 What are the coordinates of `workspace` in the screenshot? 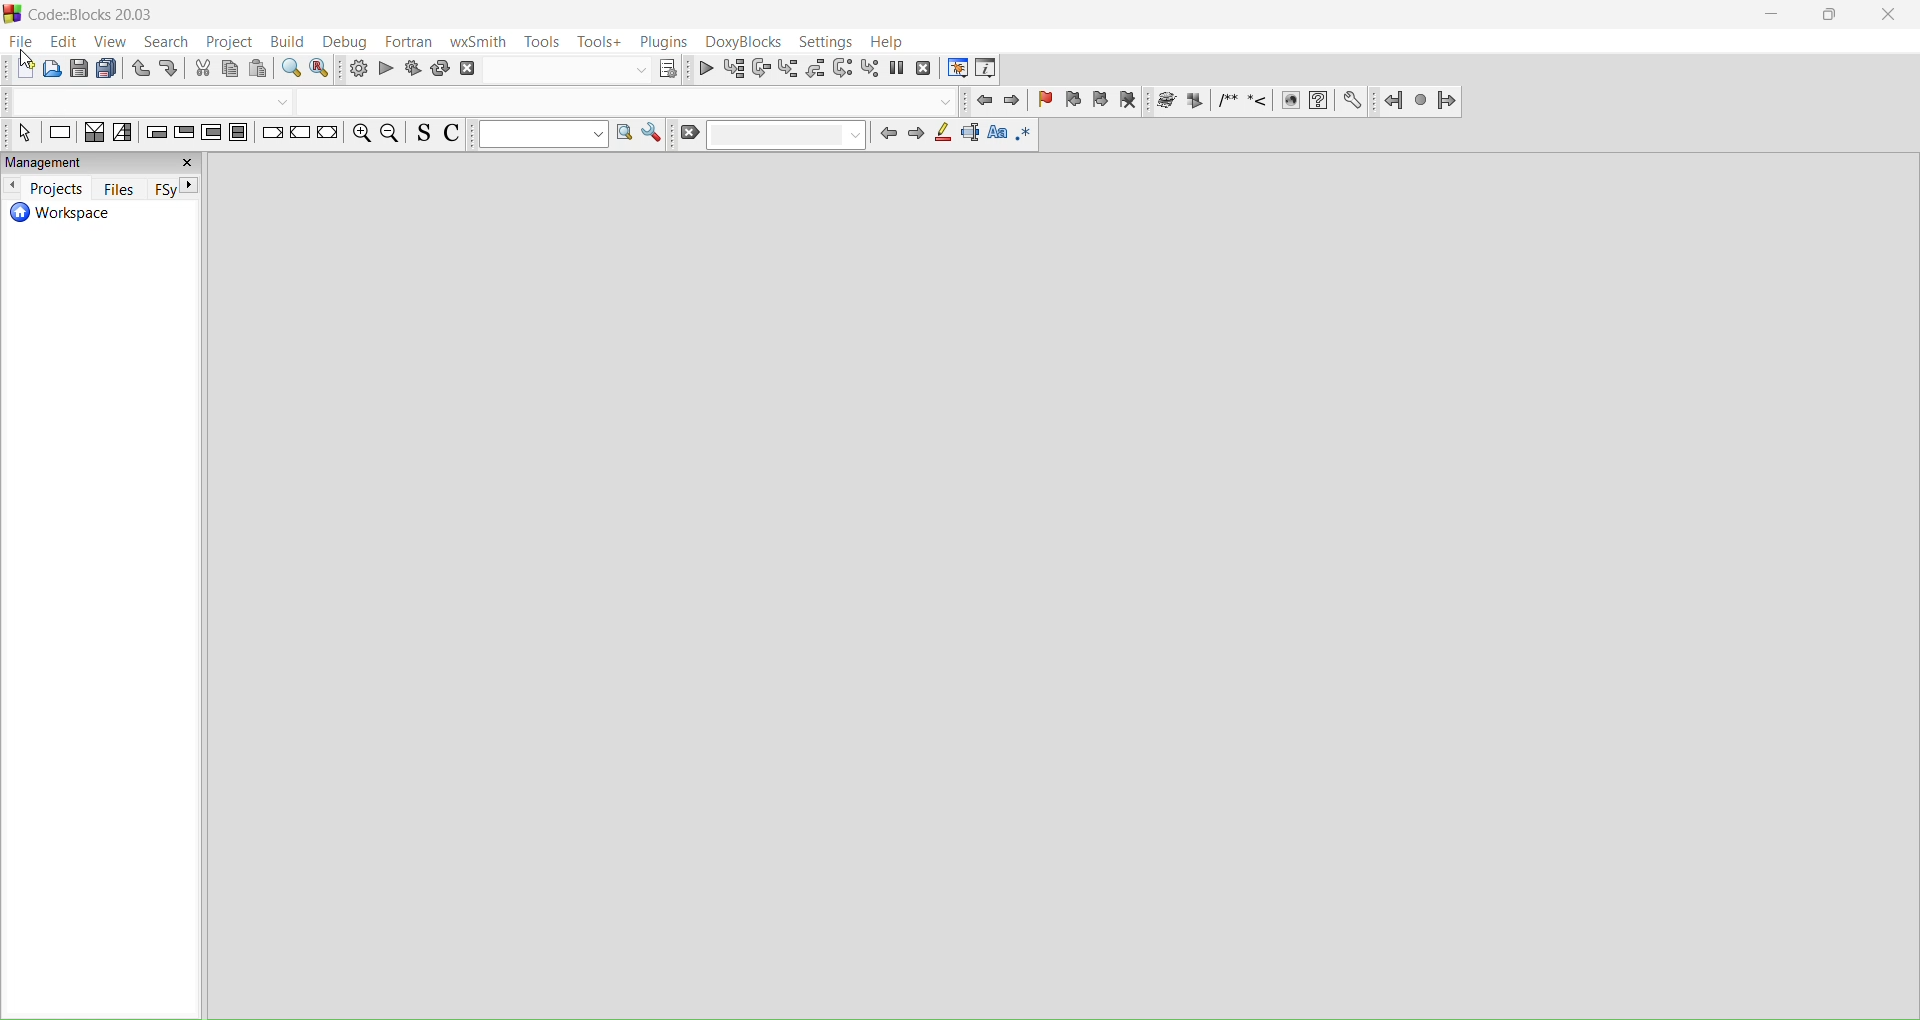 It's located at (103, 215).